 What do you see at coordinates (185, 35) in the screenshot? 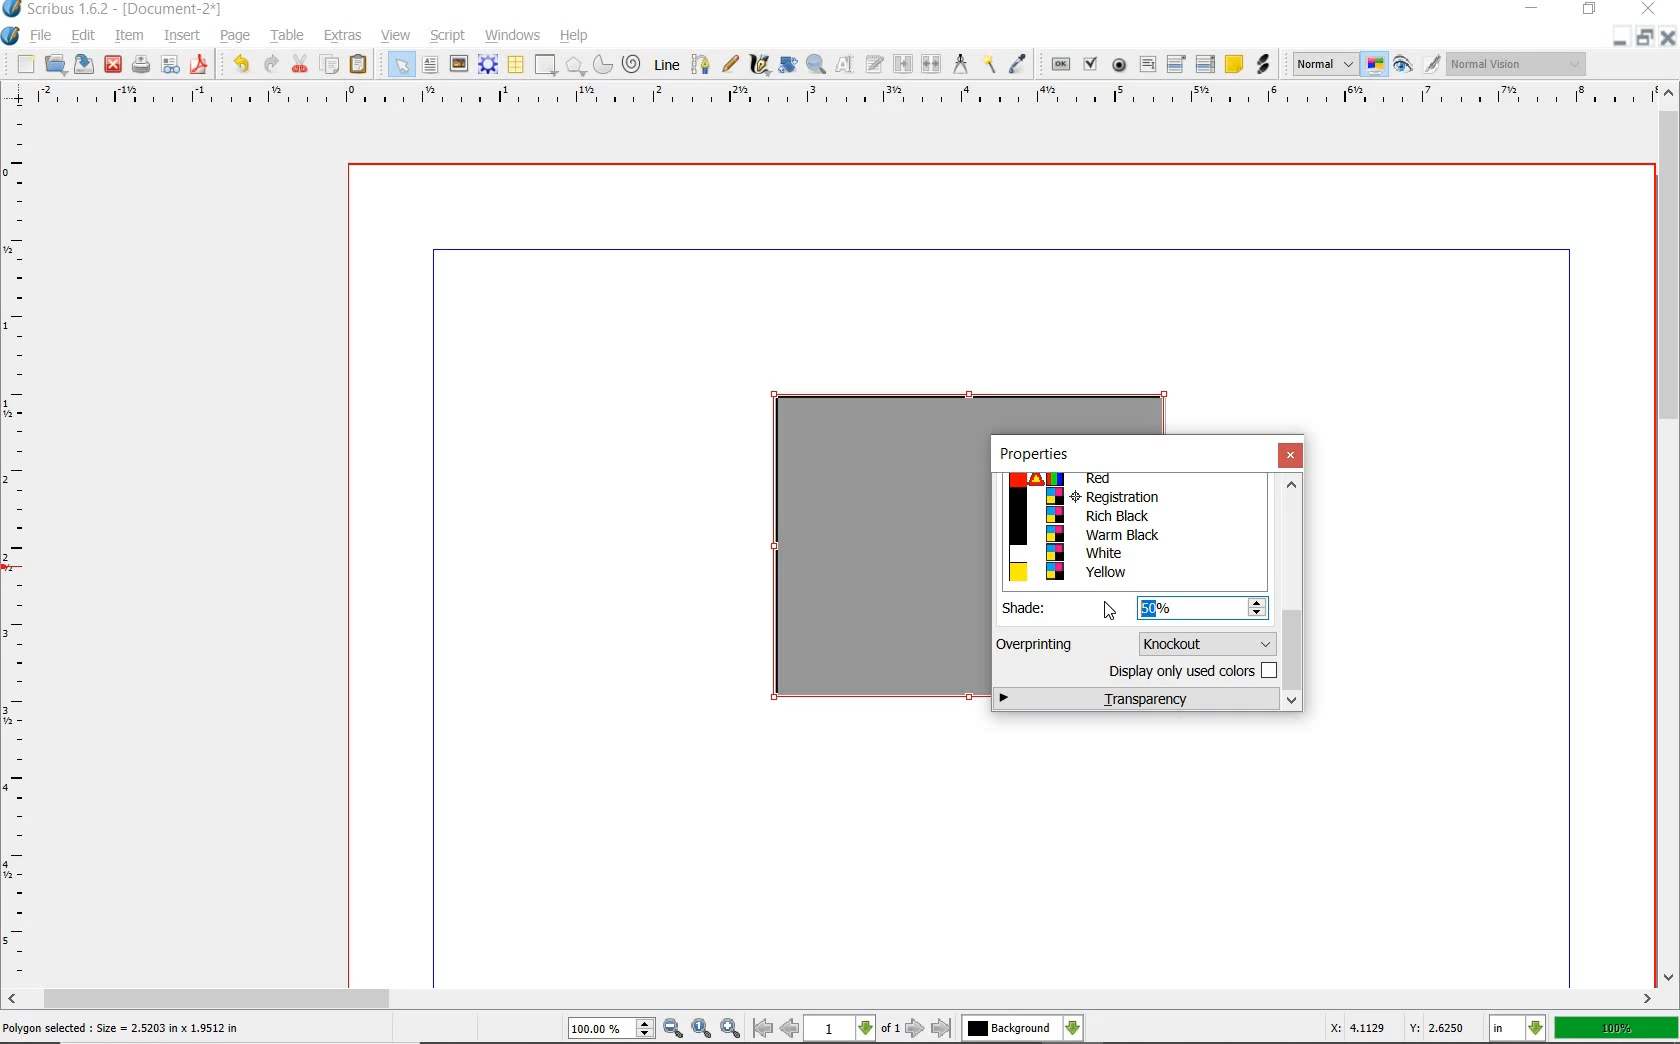
I see `insert` at bounding box center [185, 35].